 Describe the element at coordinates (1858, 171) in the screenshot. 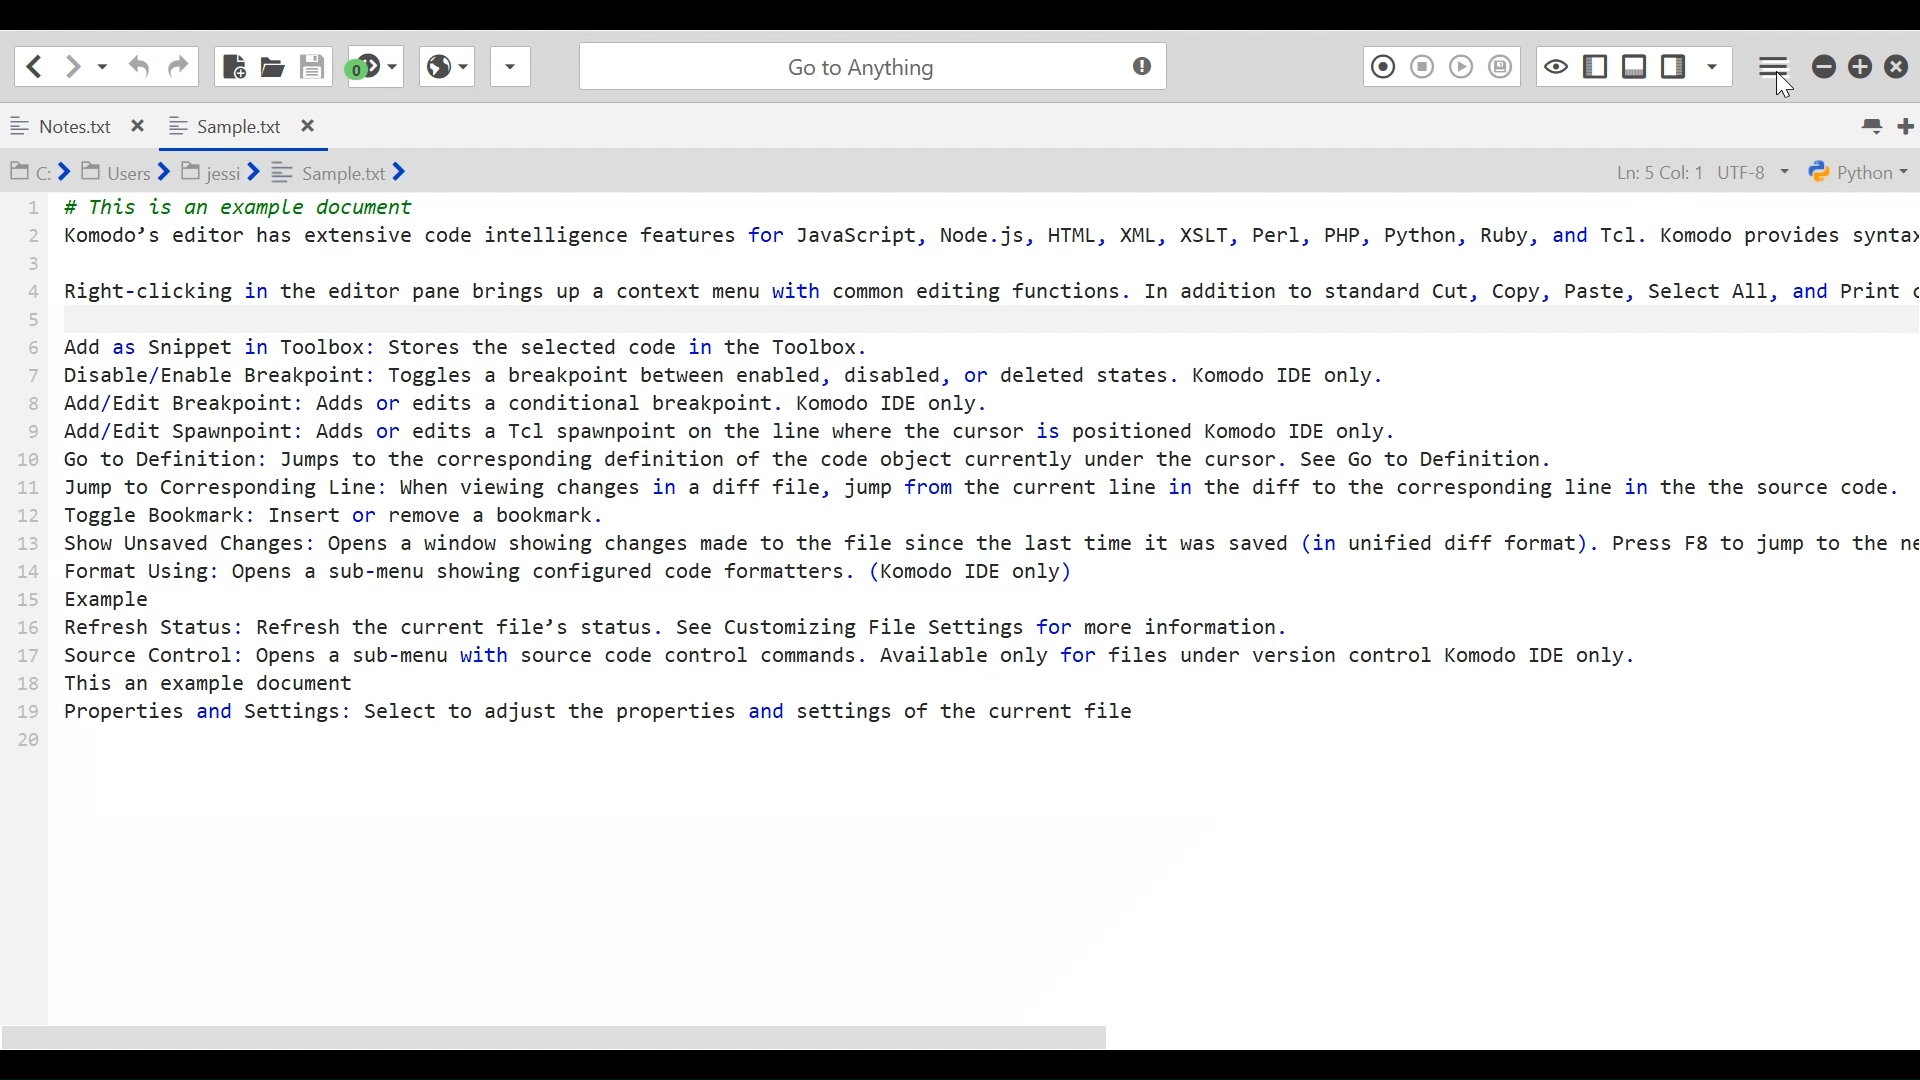

I see `Python` at that location.